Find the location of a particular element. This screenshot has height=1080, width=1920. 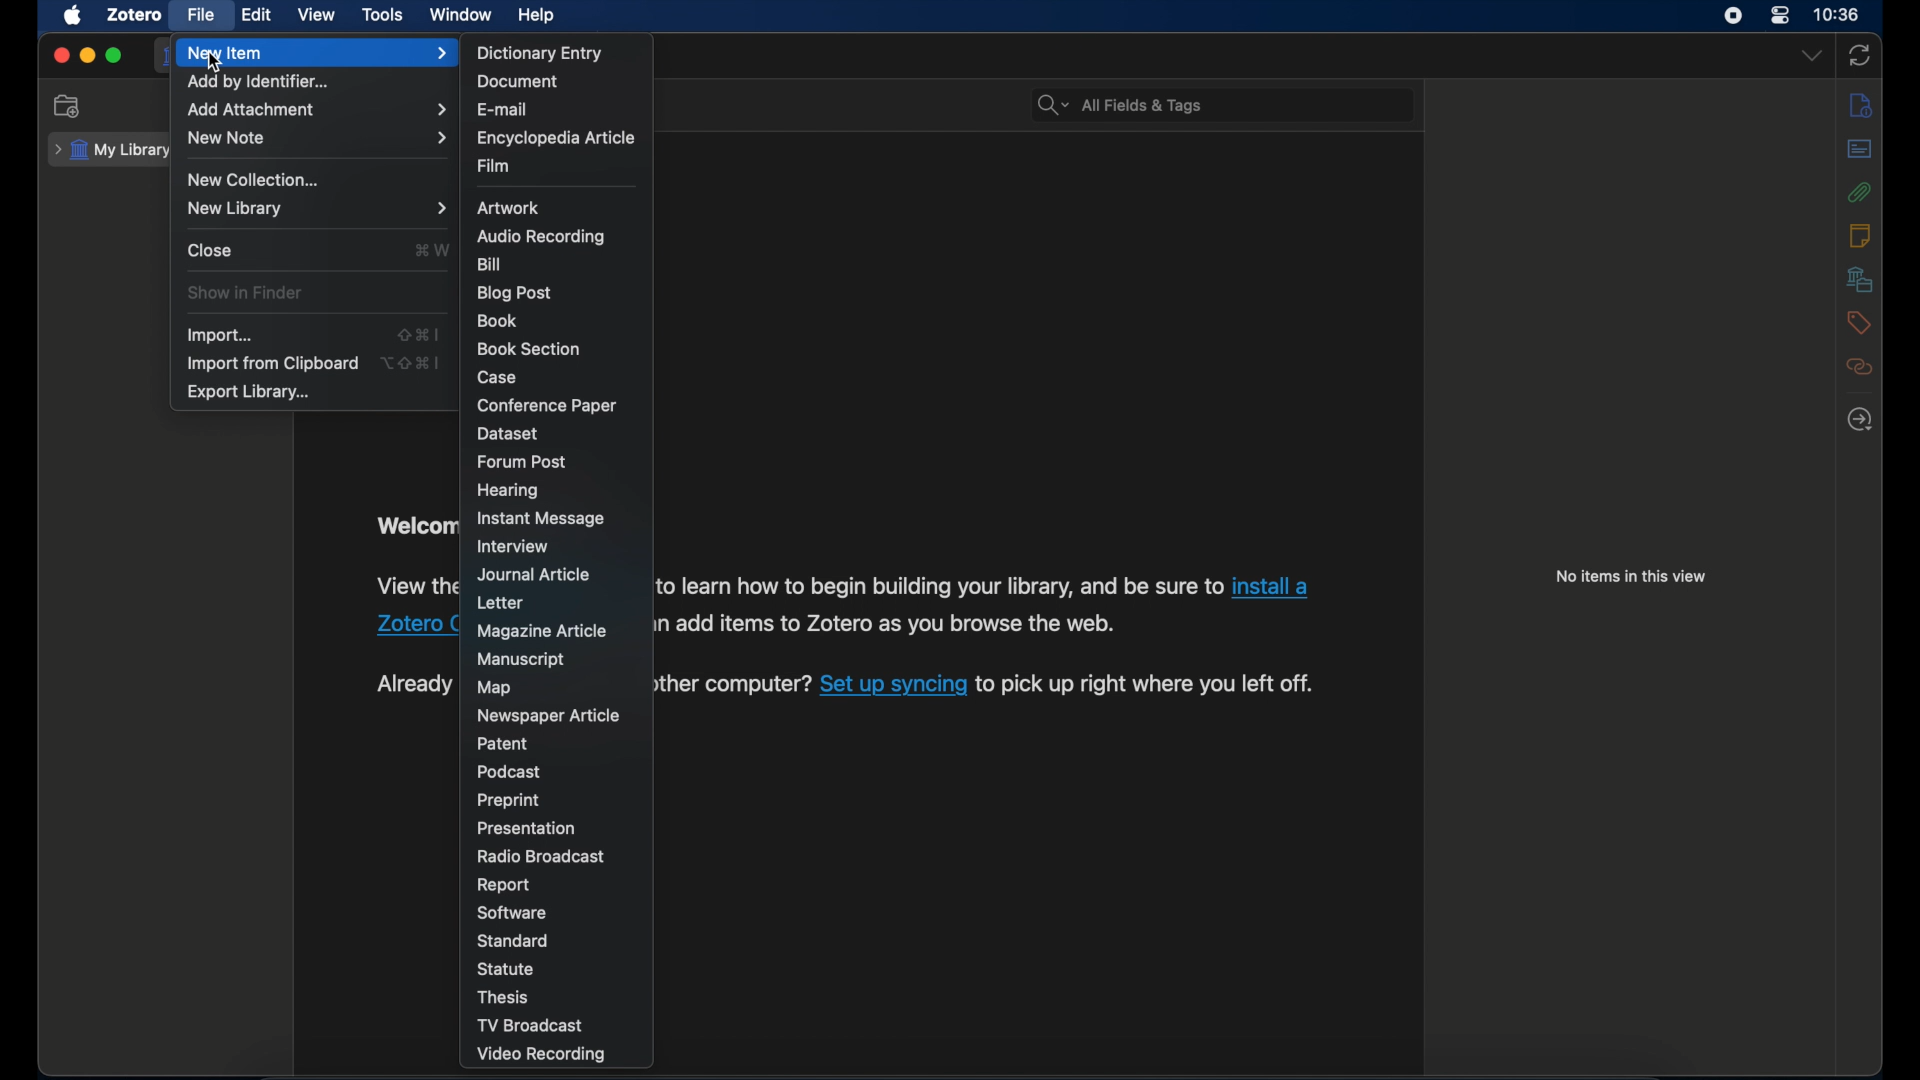

encyclopedia article is located at coordinates (554, 138).